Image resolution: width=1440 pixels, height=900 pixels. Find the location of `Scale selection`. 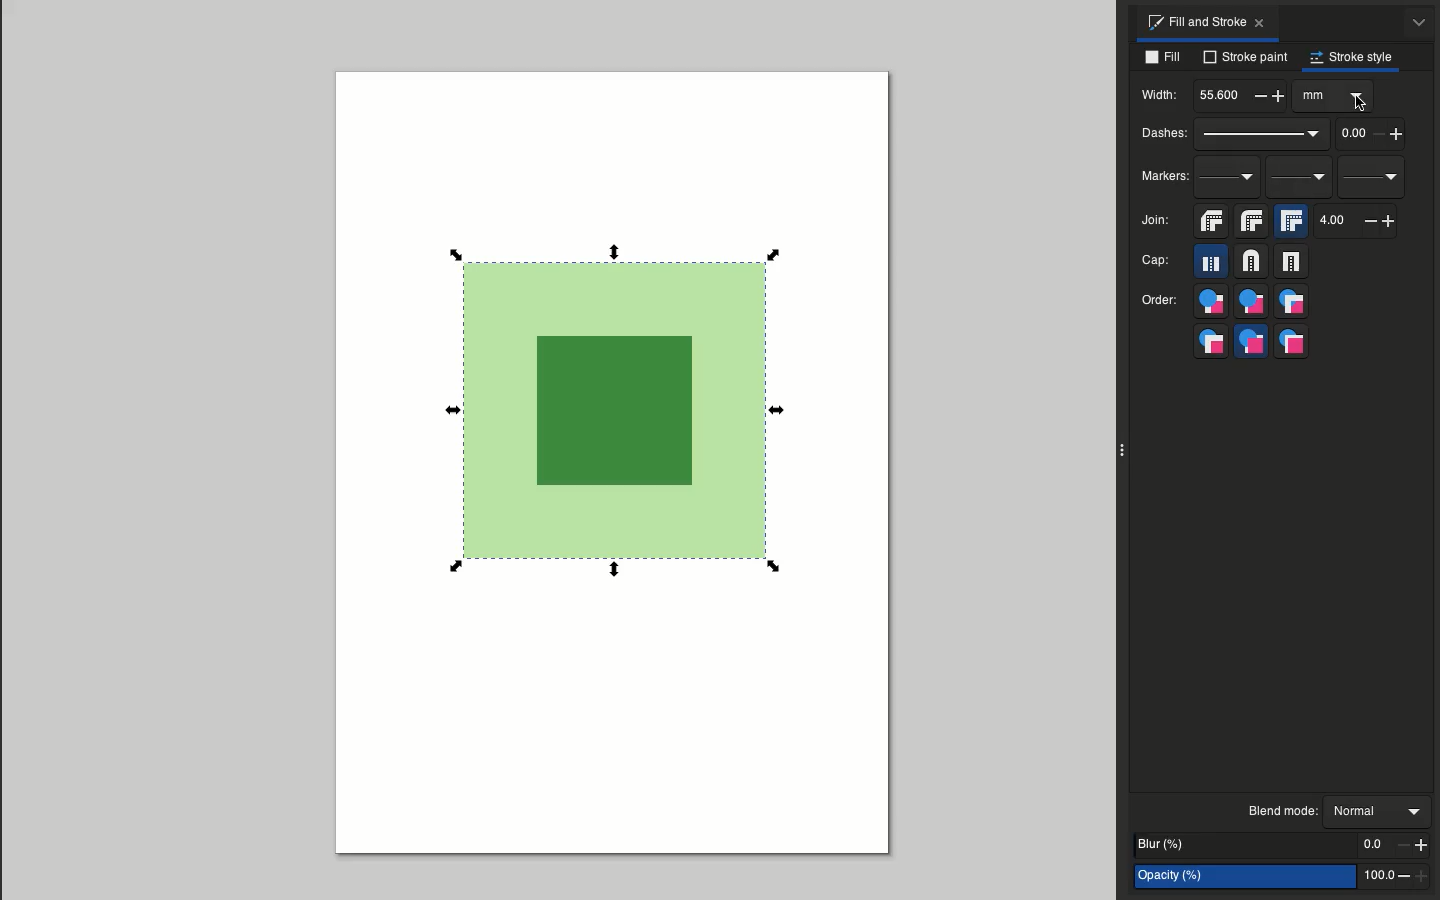

Scale selection is located at coordinates (780, 570).